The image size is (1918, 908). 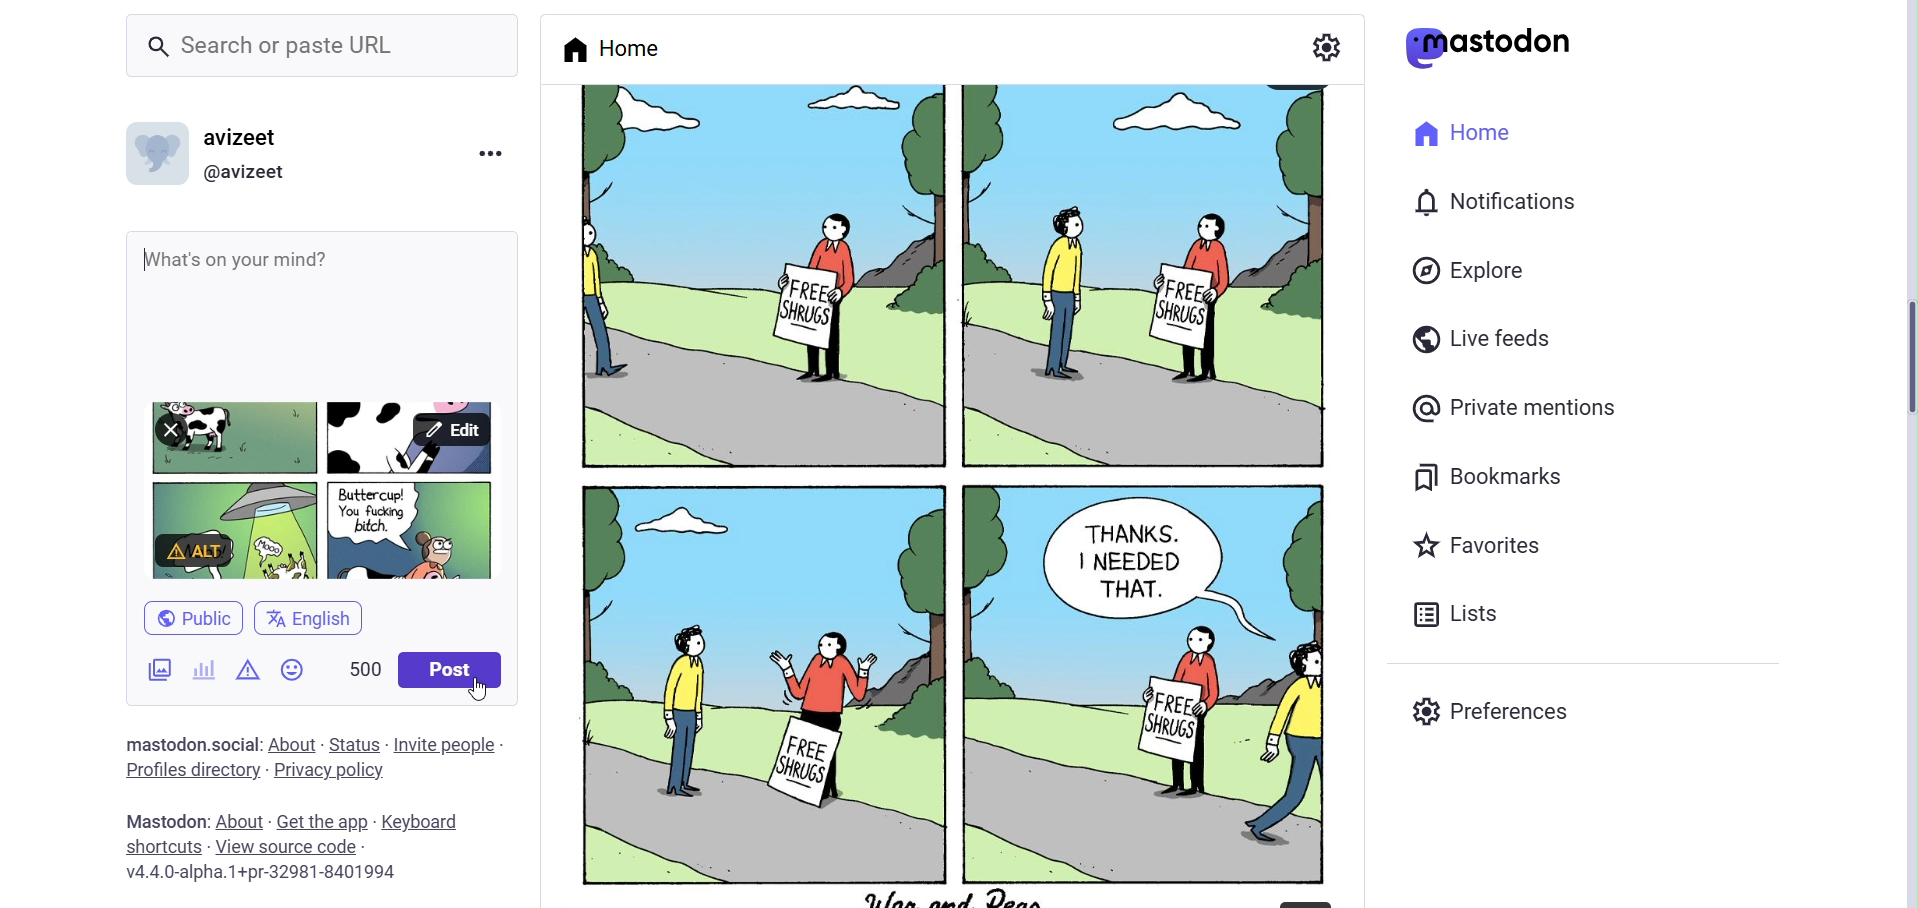 What do you see at coordinates (193, 744) in the screenshot?
I see `Text` at bounding box center [193, 744].